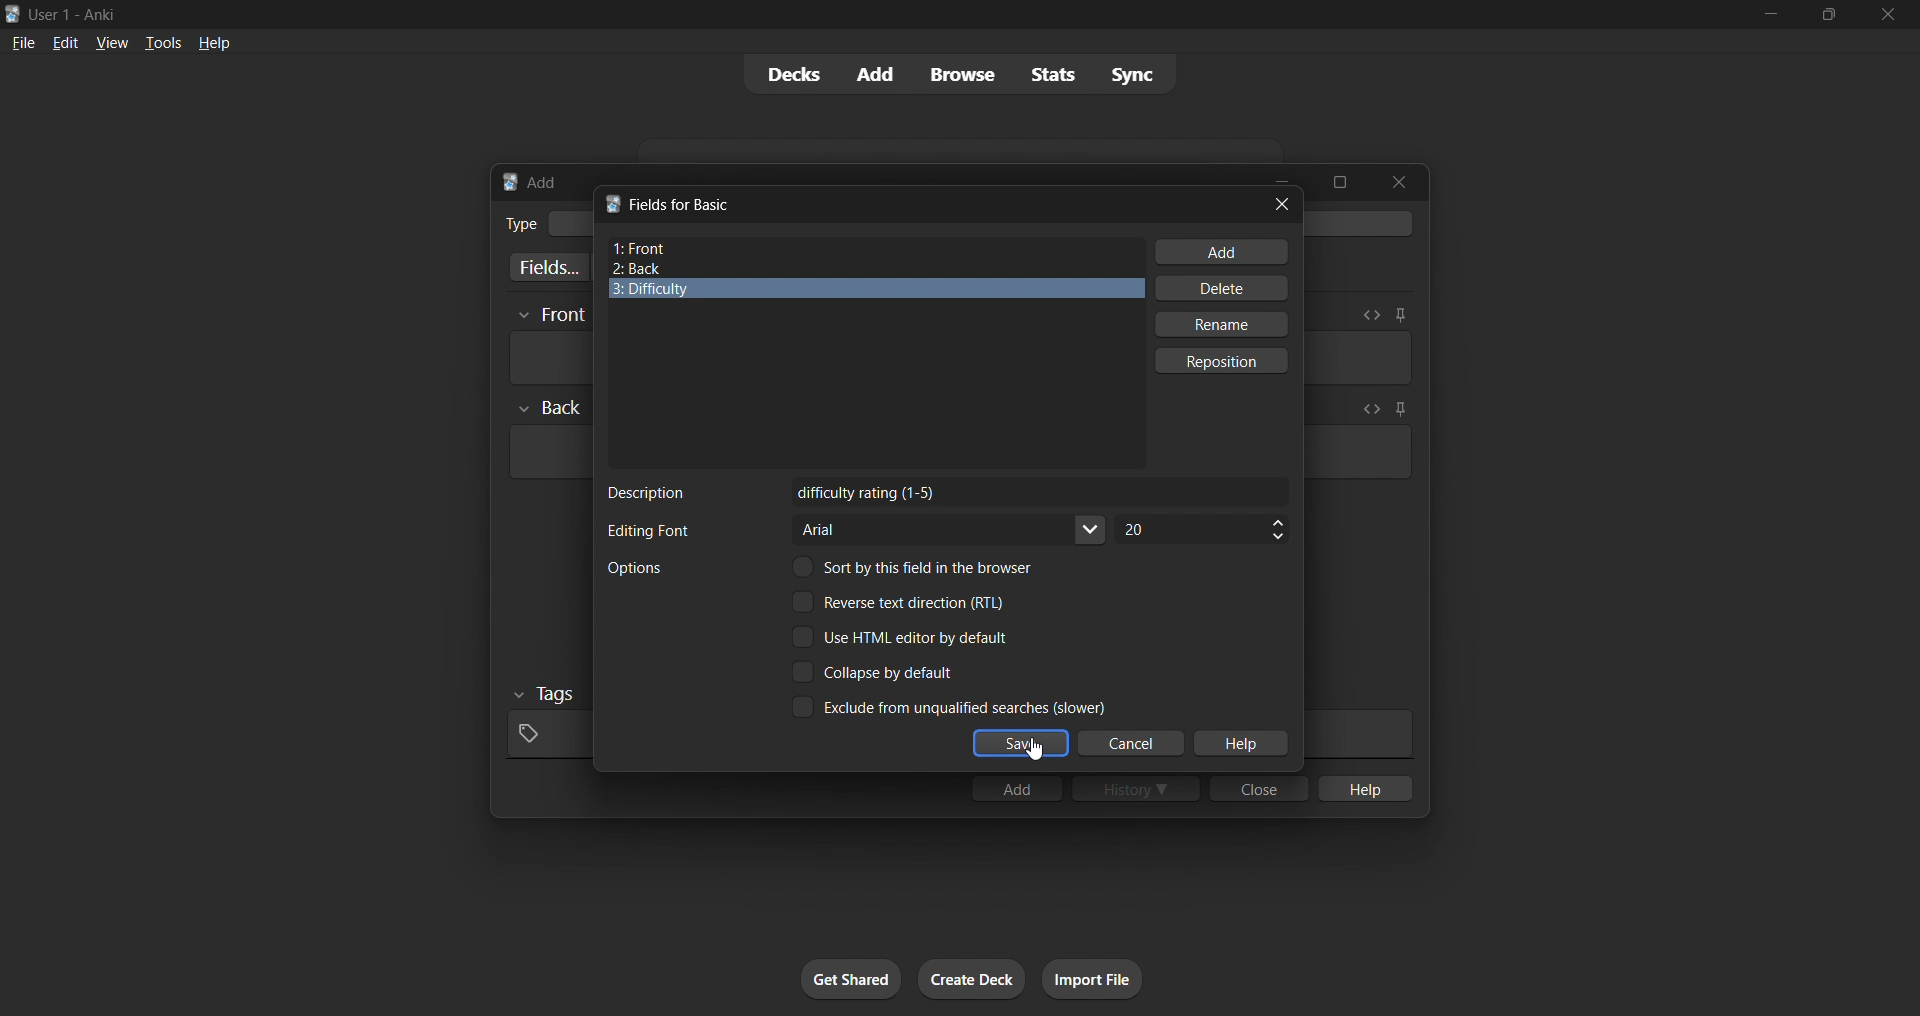  Describe the element at coordinates (214, 43) in the screenshot. I see `help` at that location.